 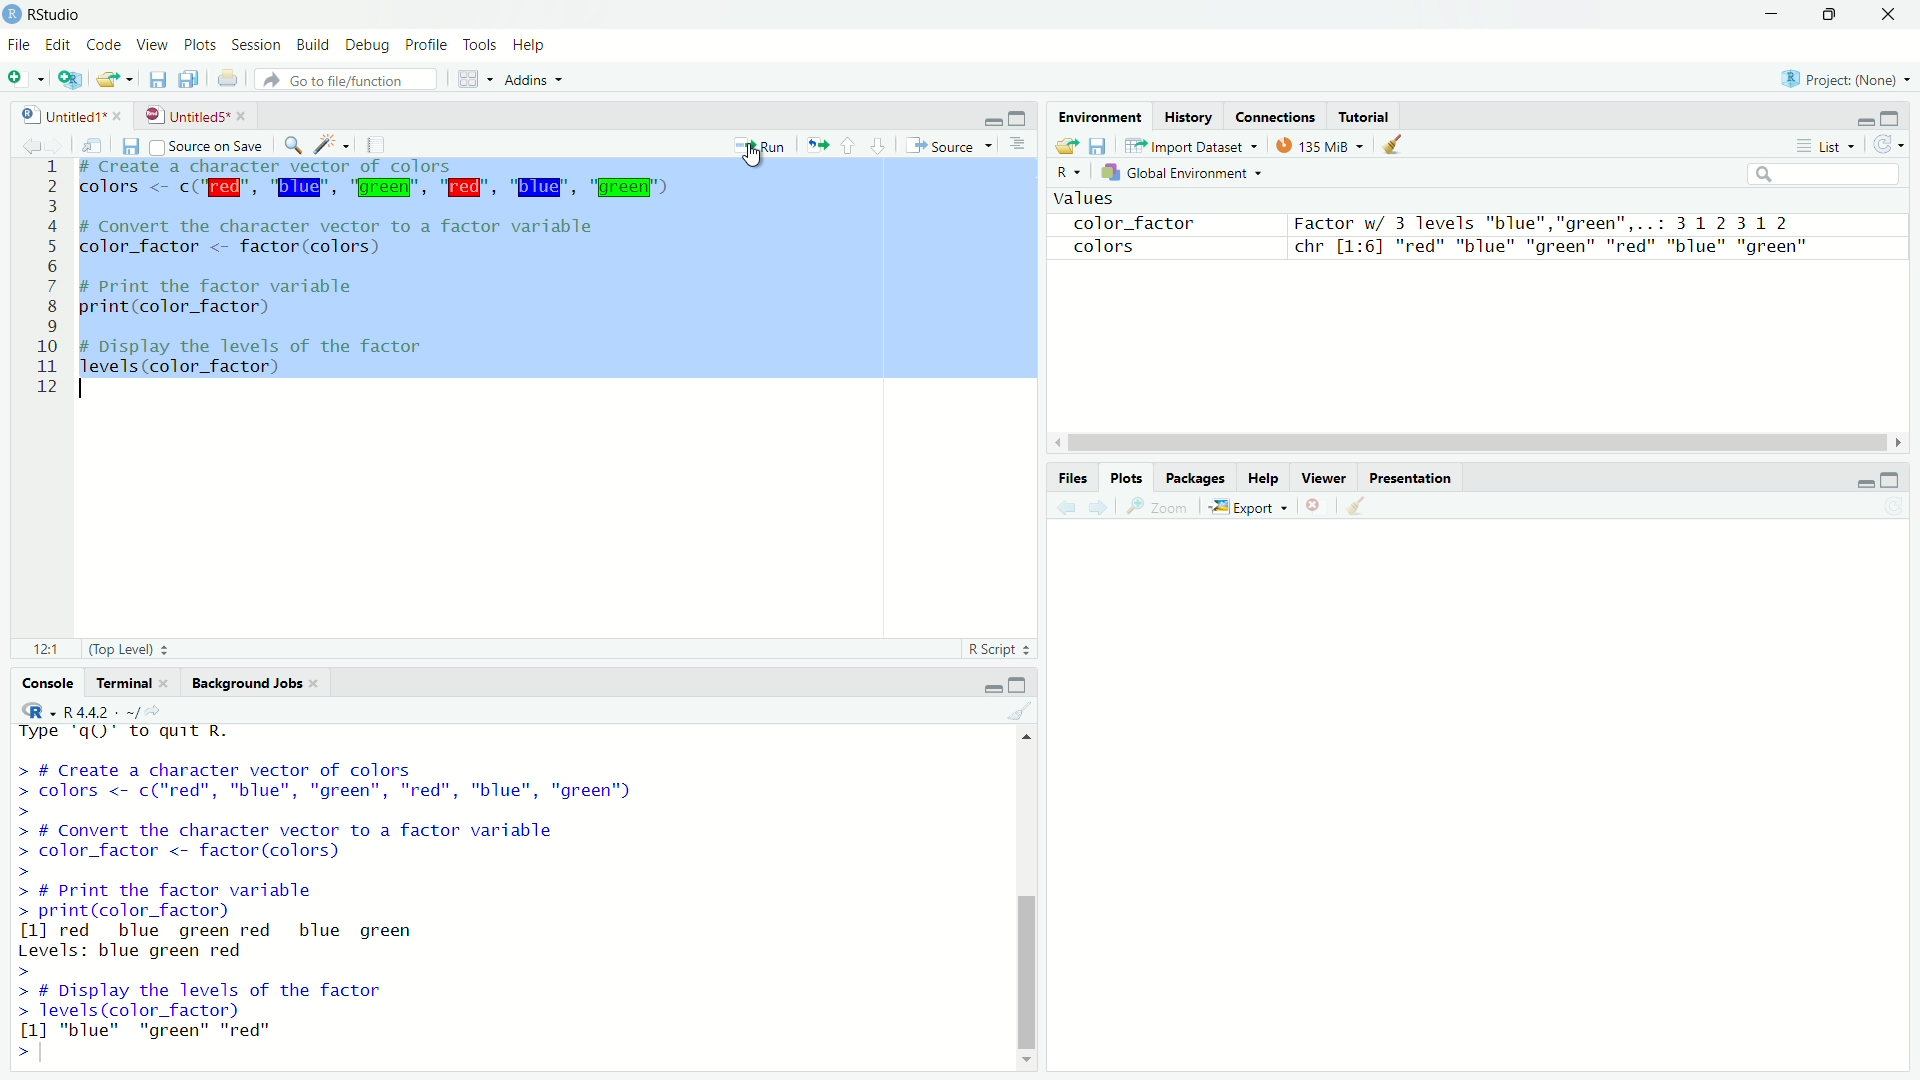 I want to click on go to next section/chunk, so click(x=880, y=147).